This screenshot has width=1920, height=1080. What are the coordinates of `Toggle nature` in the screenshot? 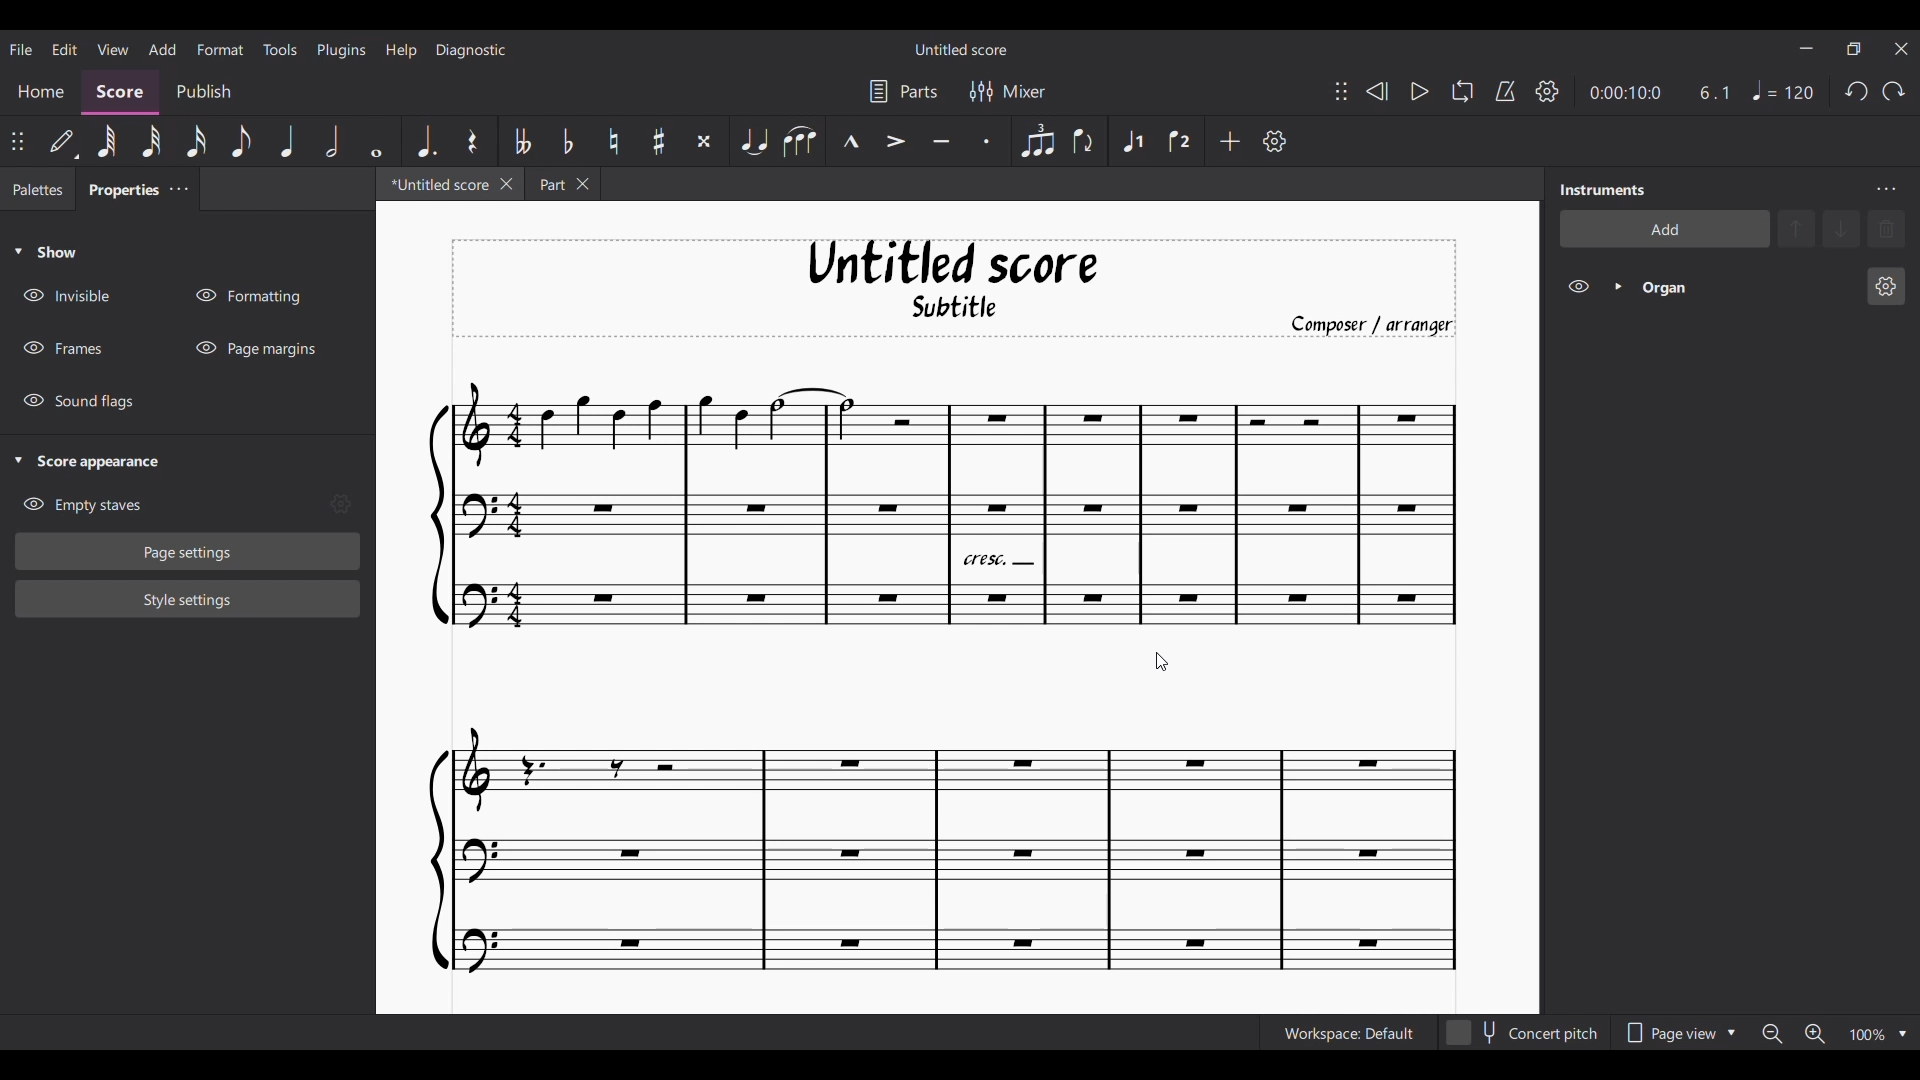 It's located at (612, 141).